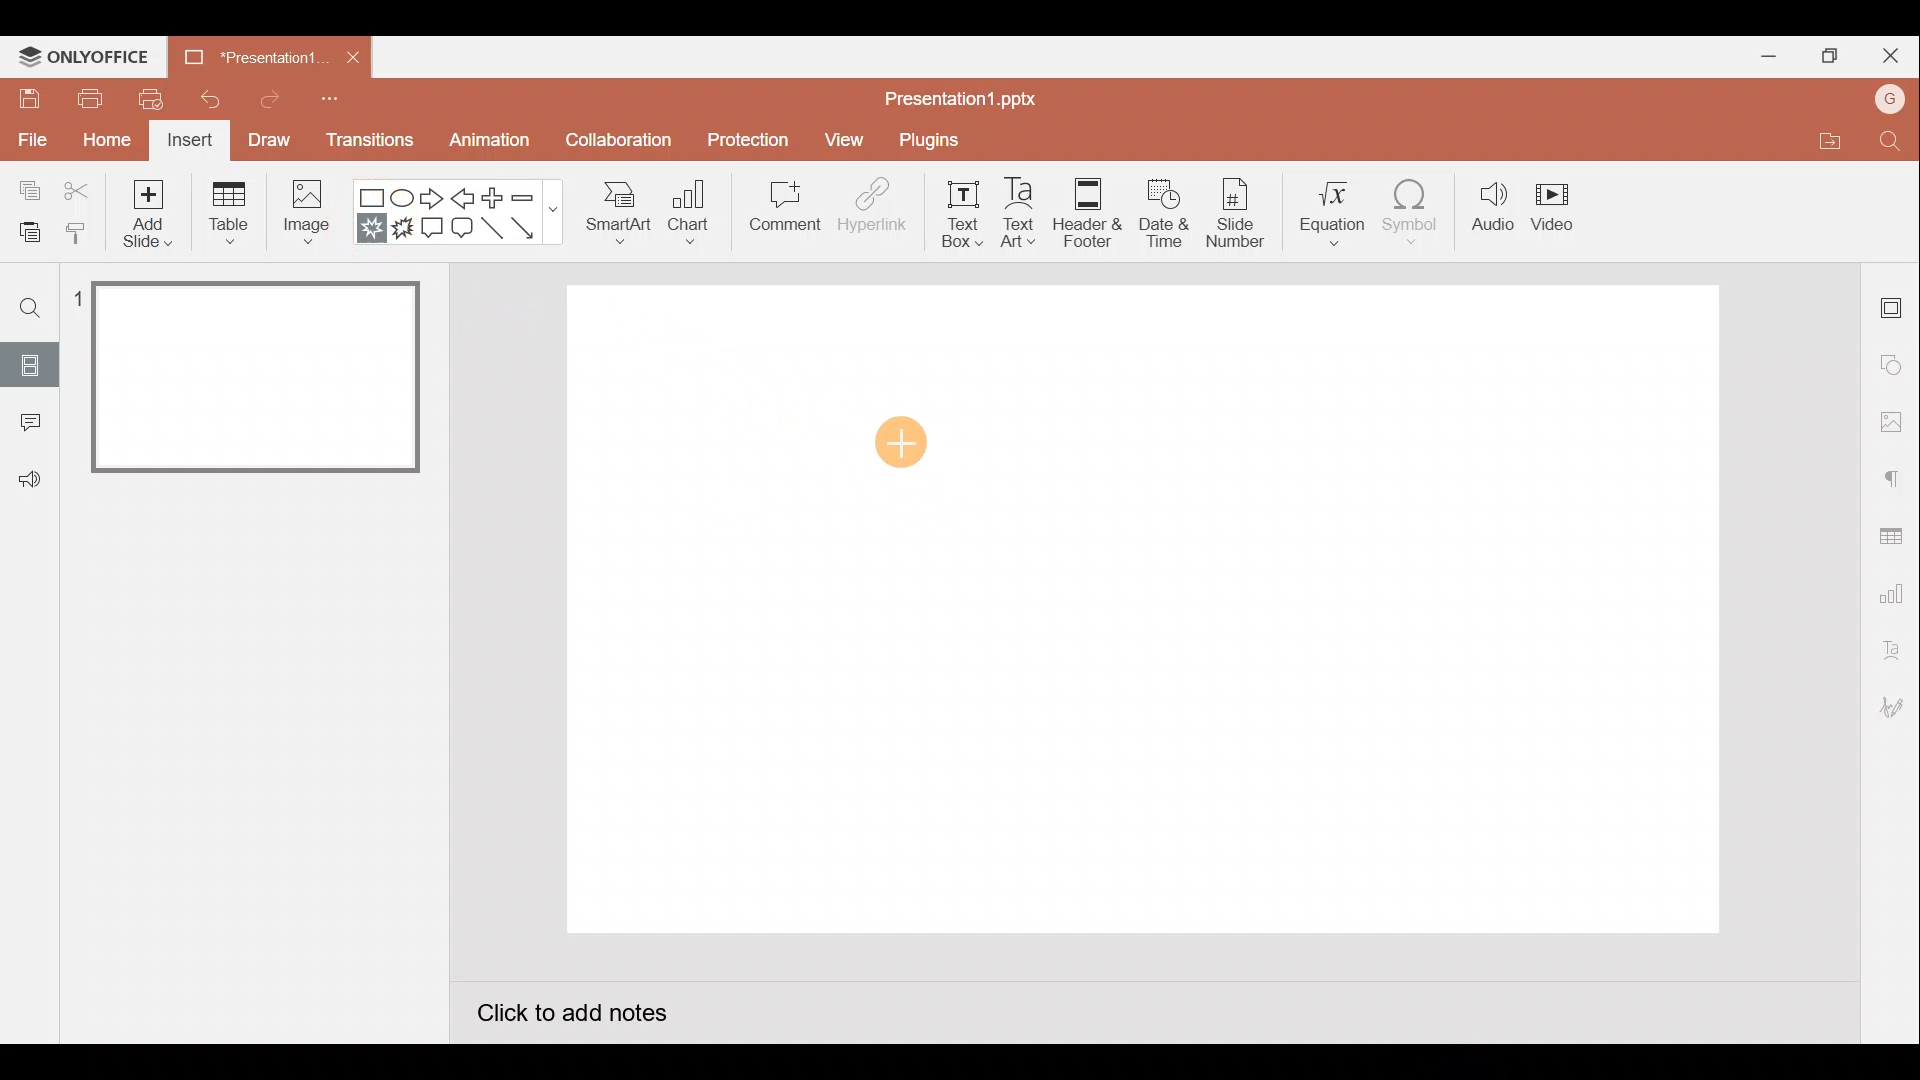  Describe the element at coordinates (32, 361) in the screenshot. I see `Slides` at that location.